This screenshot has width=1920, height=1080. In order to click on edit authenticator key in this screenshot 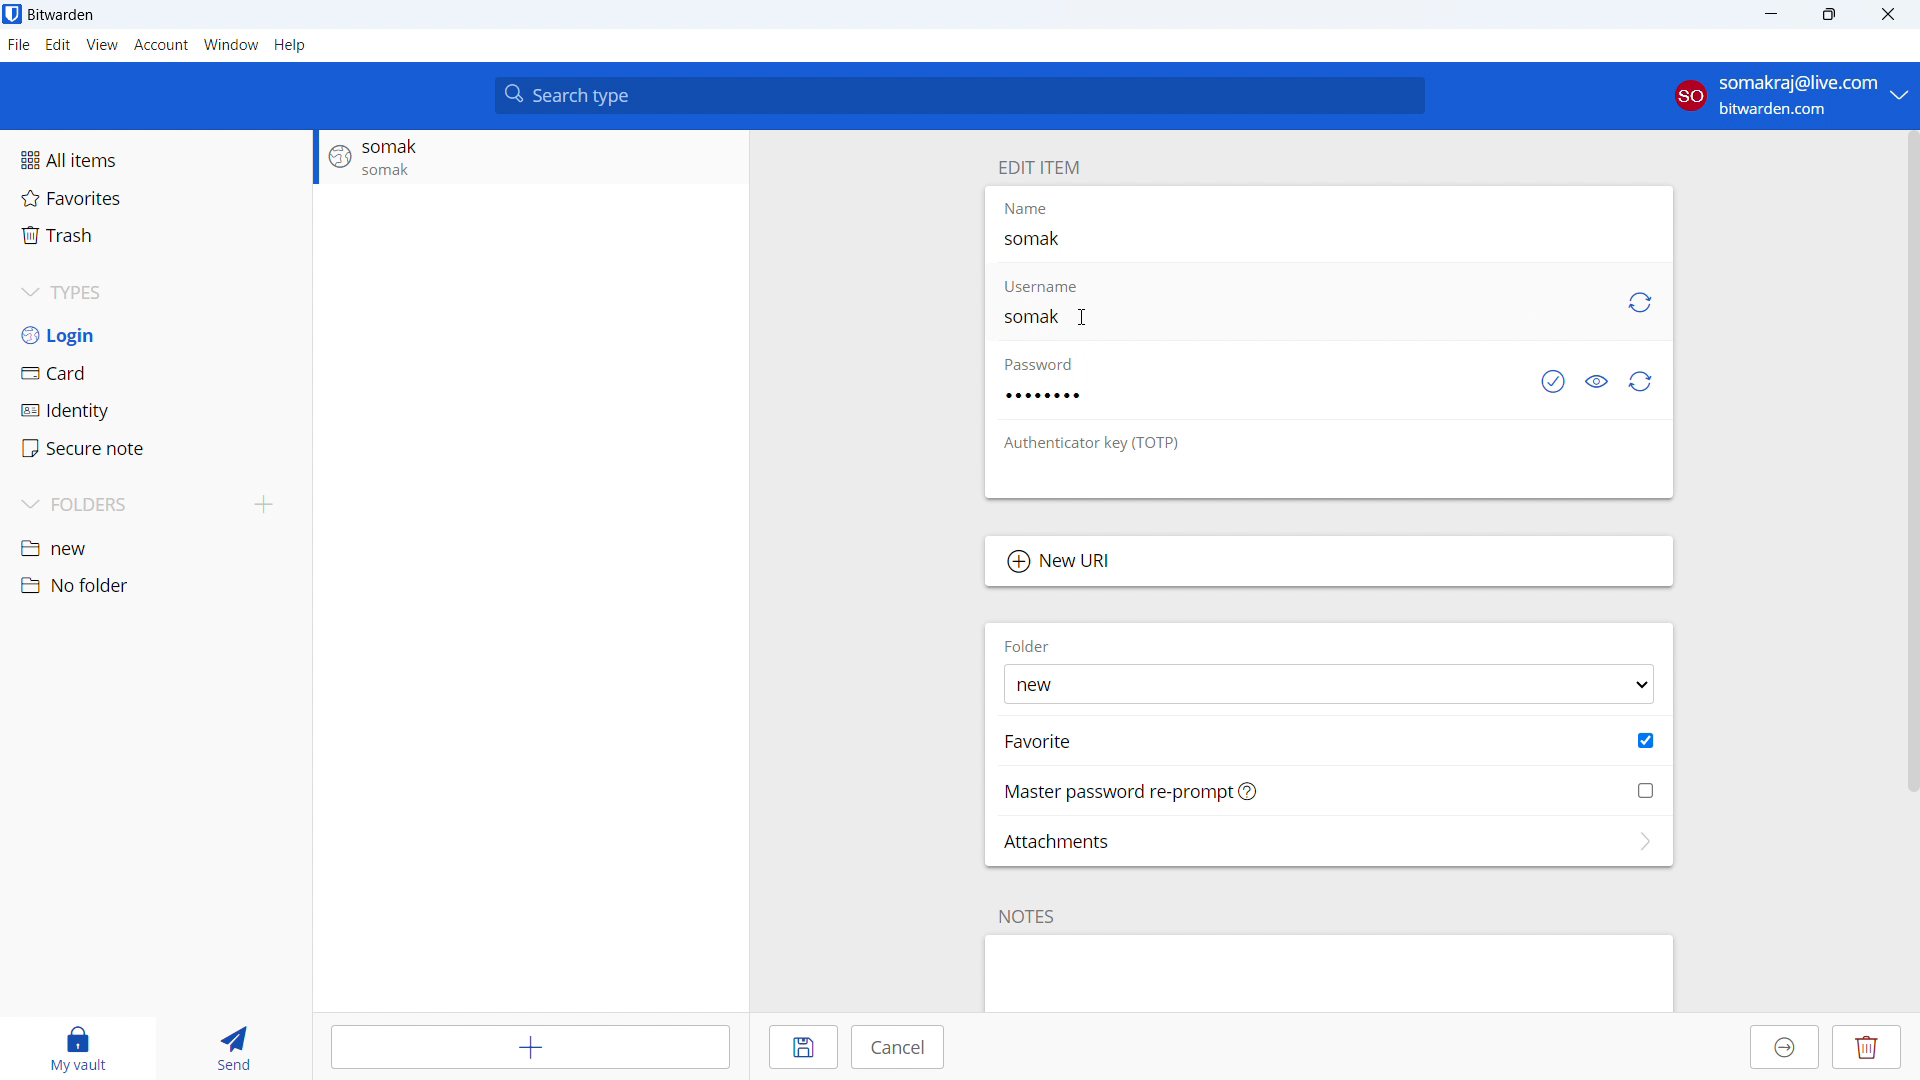, I will do `click(1329, 475)`.